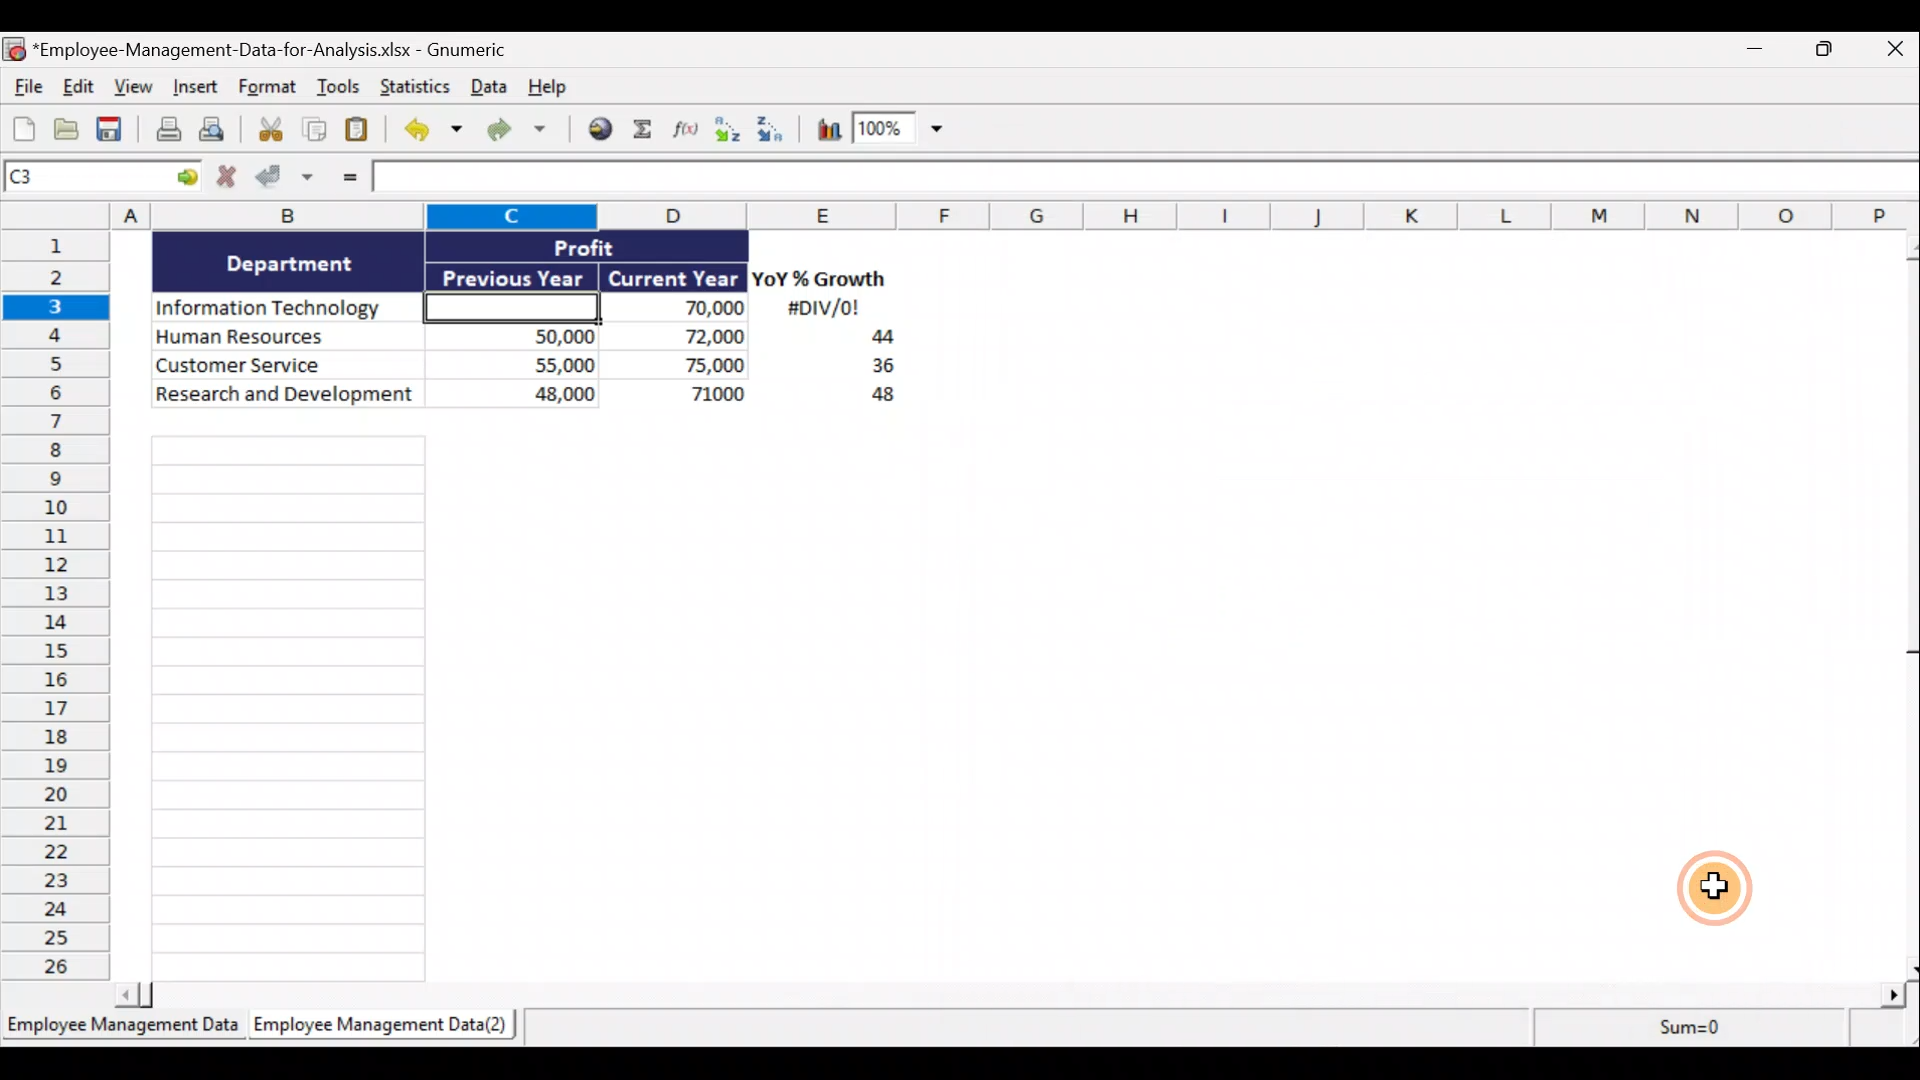  What do you see at coordinates (1139, 179) in the screenshot?
I see `Formula bar` at bounding box center [1139, 179].